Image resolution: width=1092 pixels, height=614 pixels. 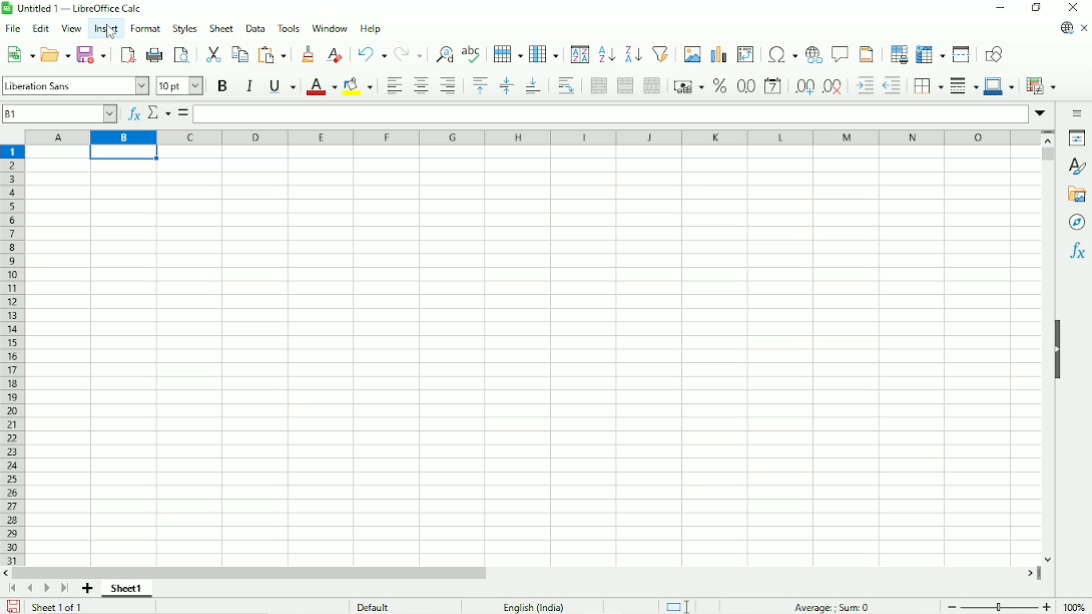 What do you see at coordinates (1076, 137) in the screenshot?
I see `Properties` at bounding box center [1076, 137].